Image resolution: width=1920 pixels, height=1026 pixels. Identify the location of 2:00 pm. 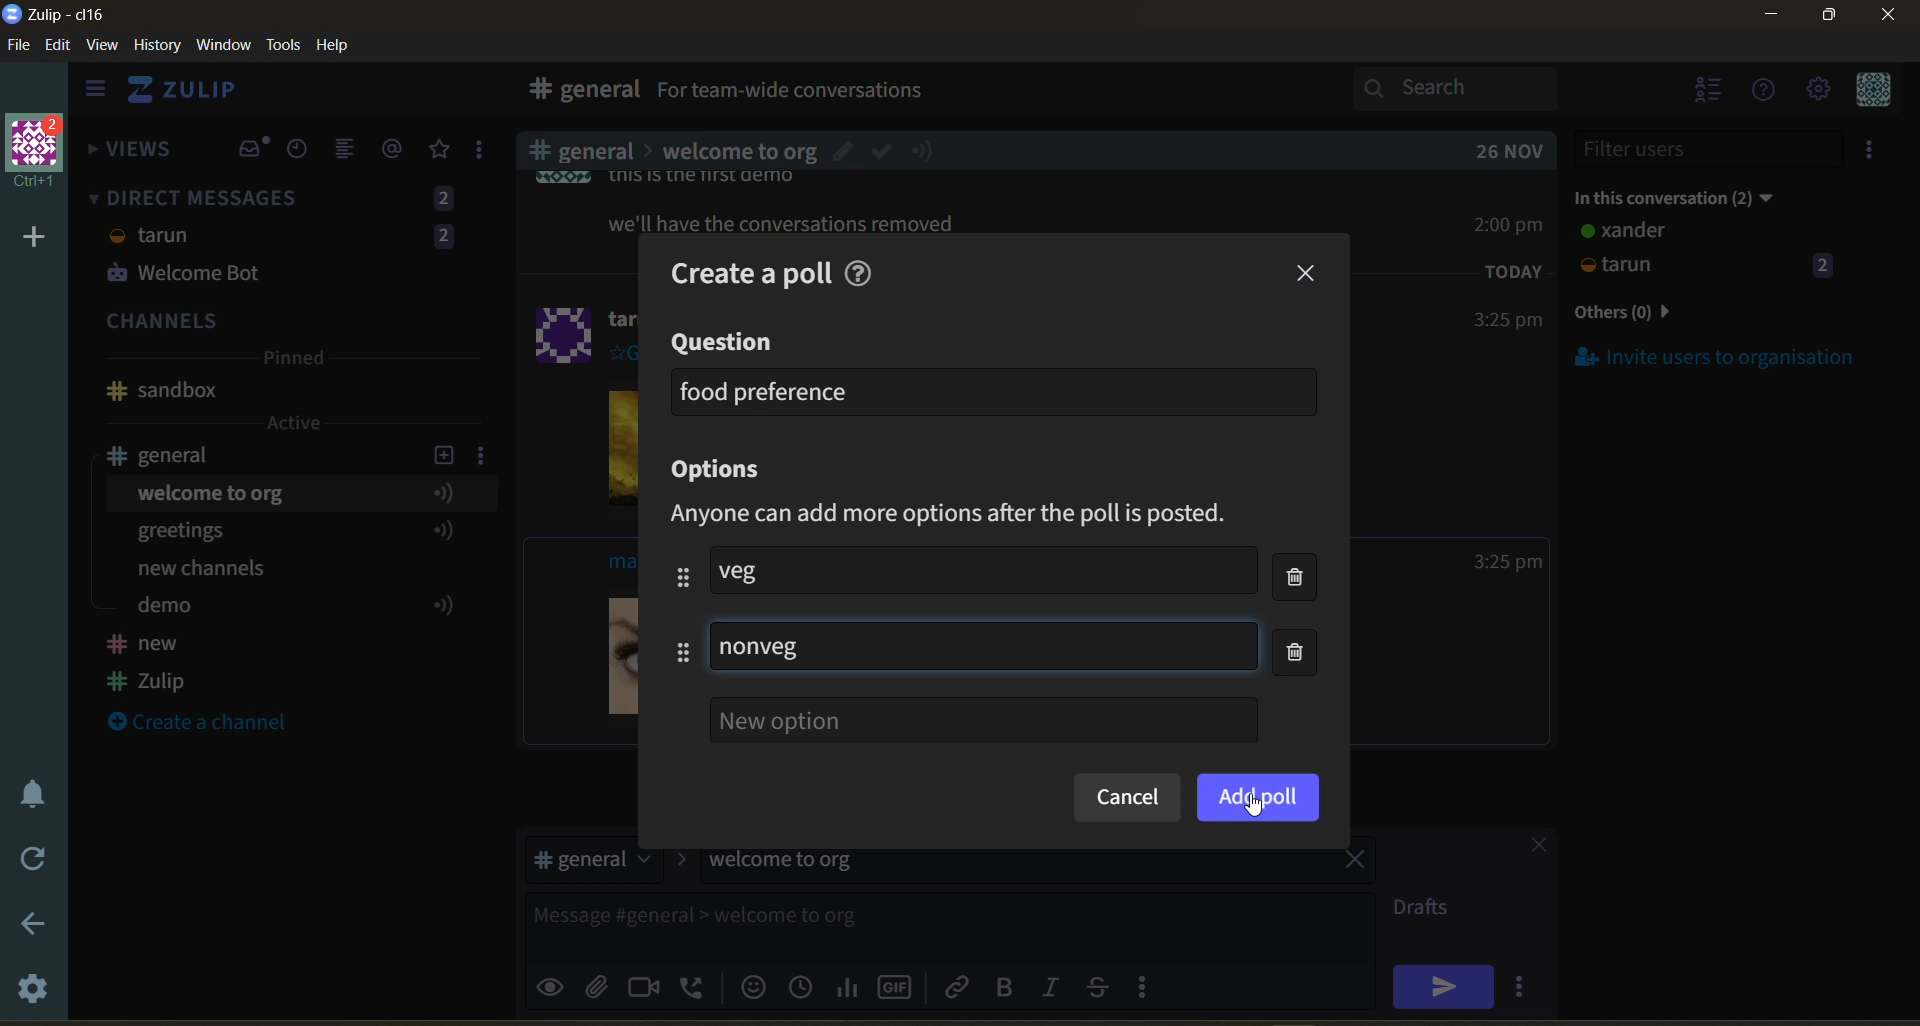
(1511, 224).